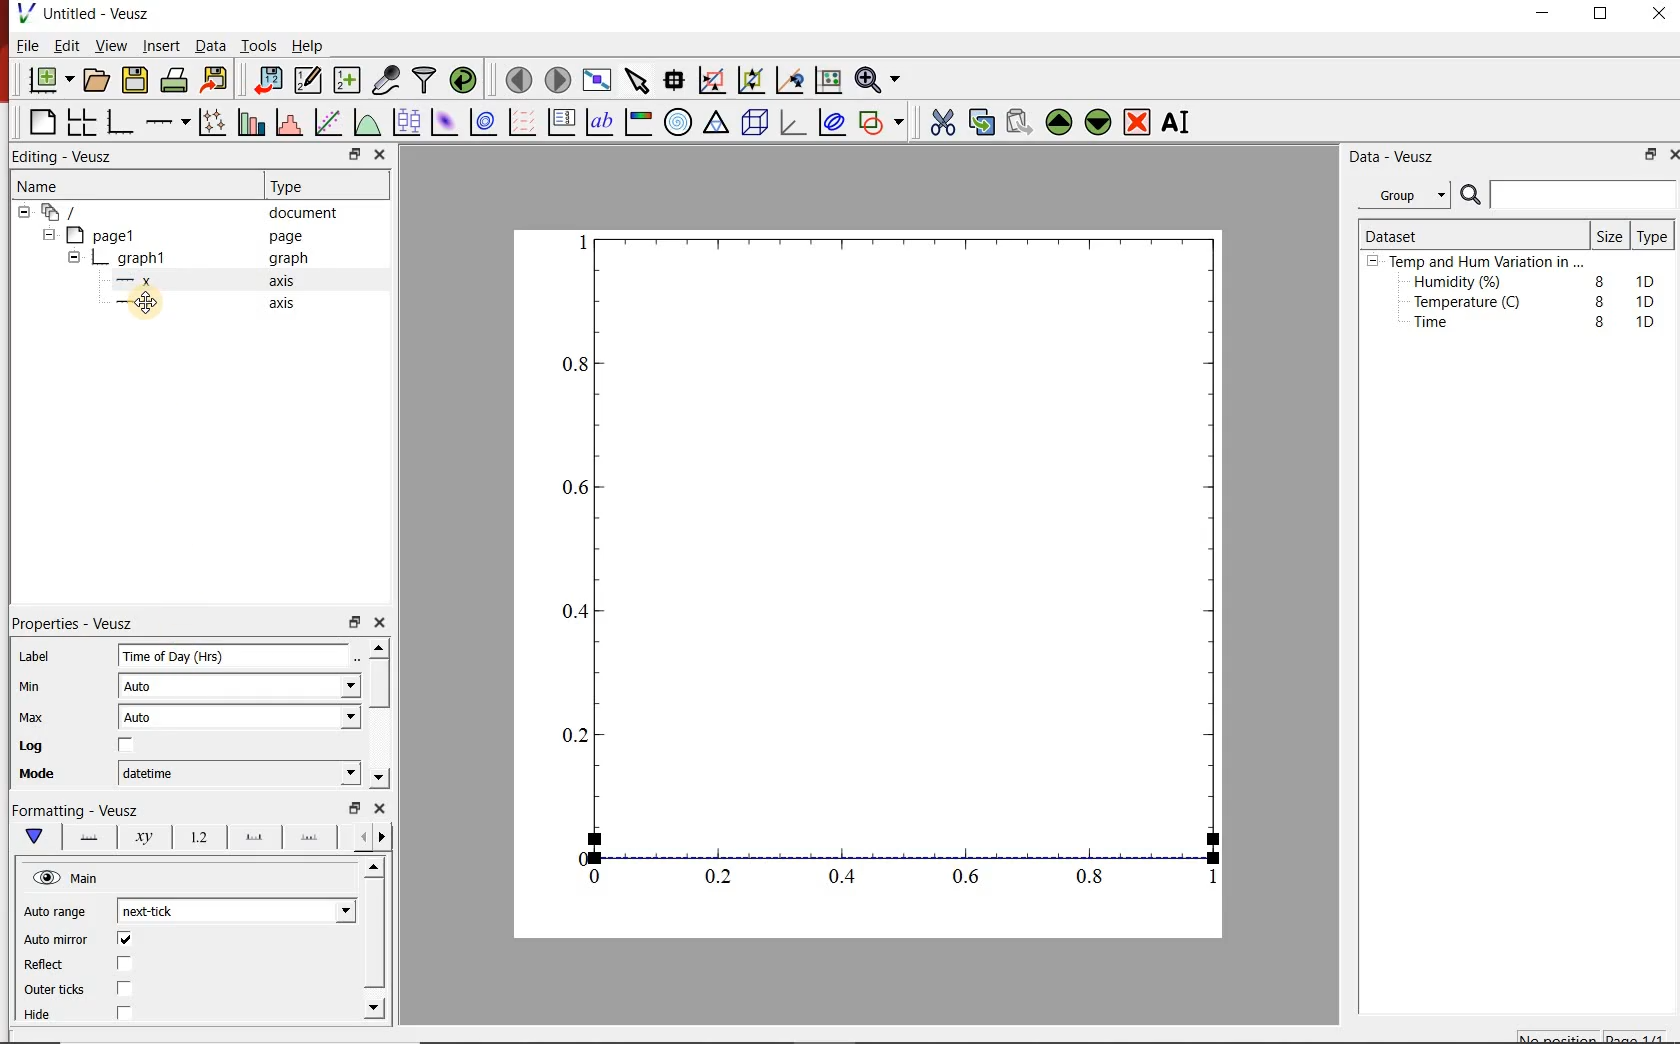  What do you see at coordinates (288, 283) in the screenshot?
I see `axis` at bounding box center [288, 283].